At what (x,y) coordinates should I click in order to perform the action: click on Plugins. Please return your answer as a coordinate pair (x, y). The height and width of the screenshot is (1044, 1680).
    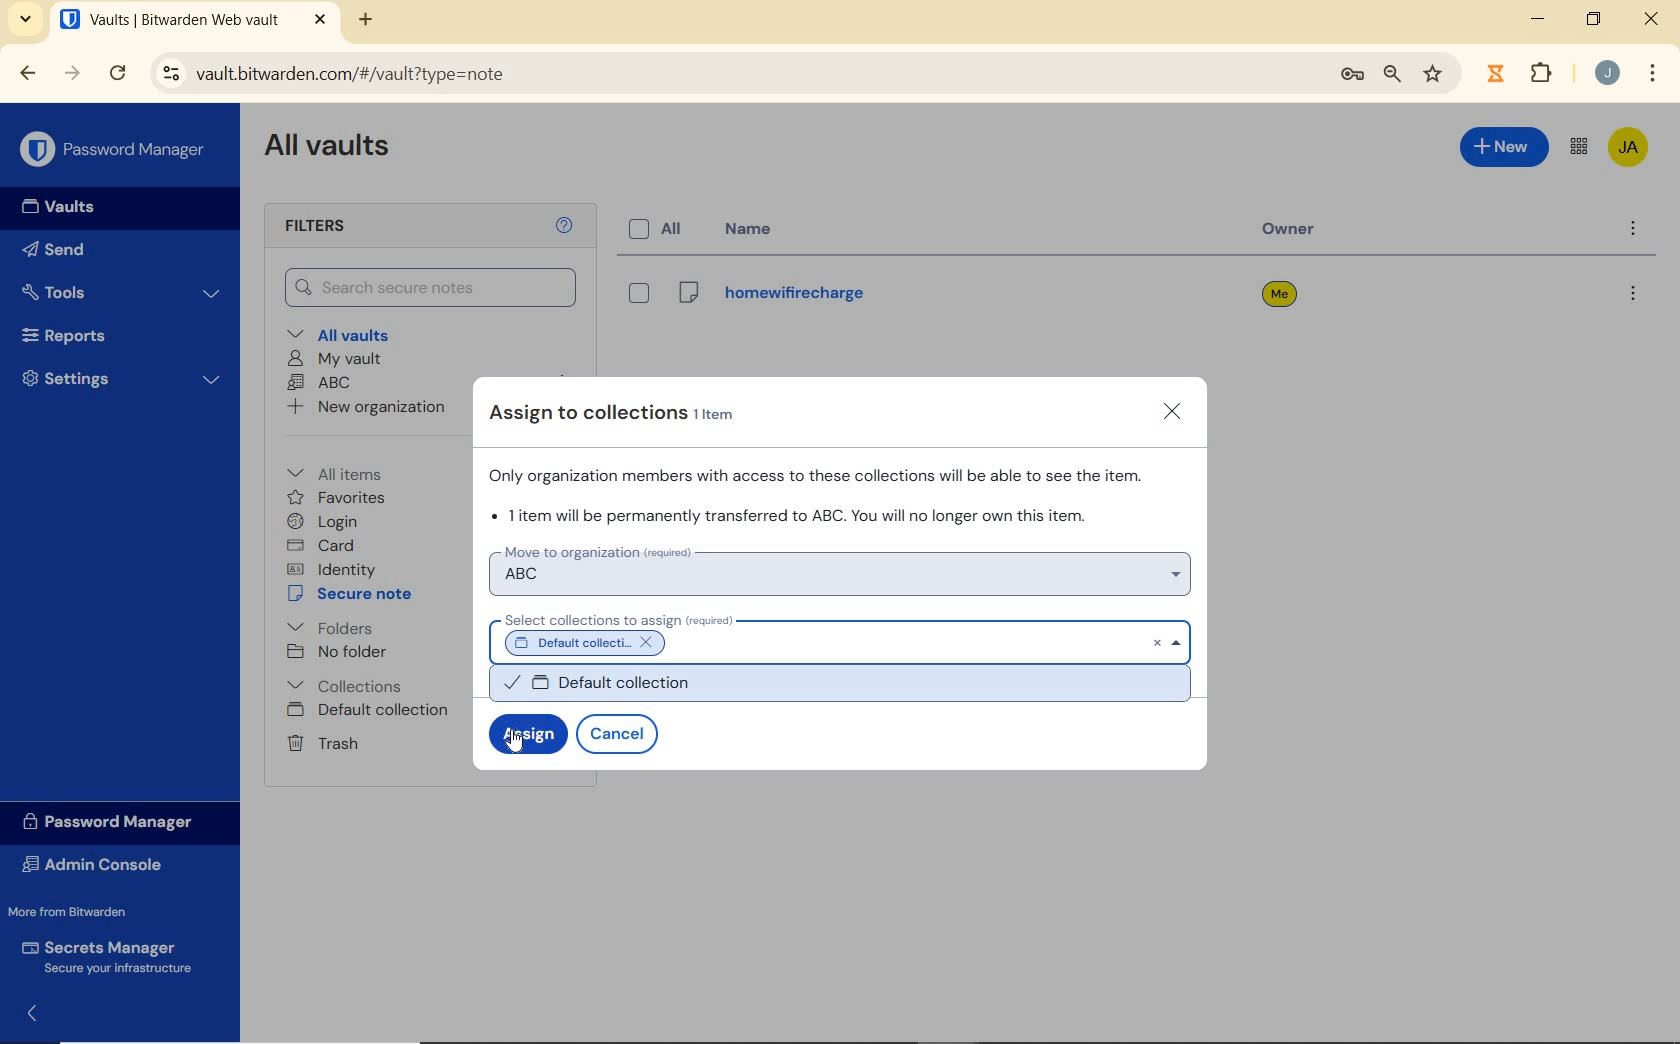
    Looking at the image, I should click on (1545, 71).